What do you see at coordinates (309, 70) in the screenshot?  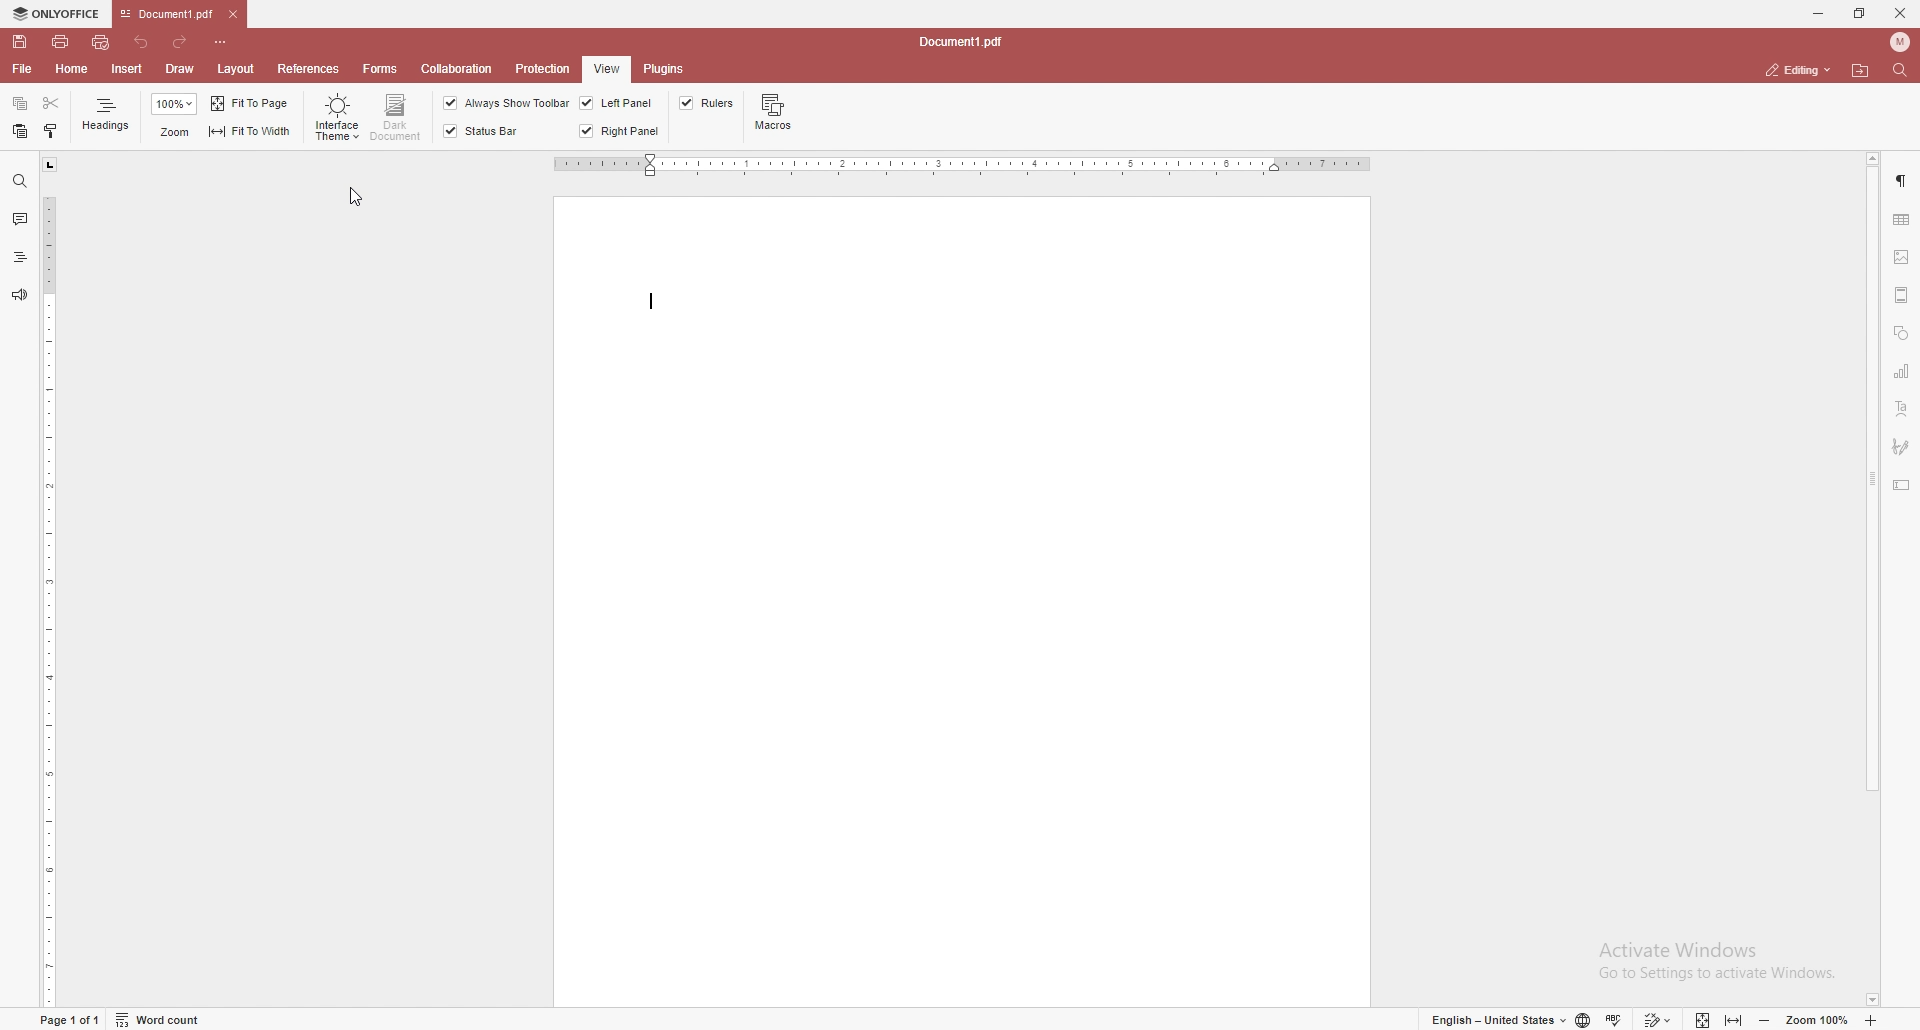 I see `references` at bounding box center [309, 70].